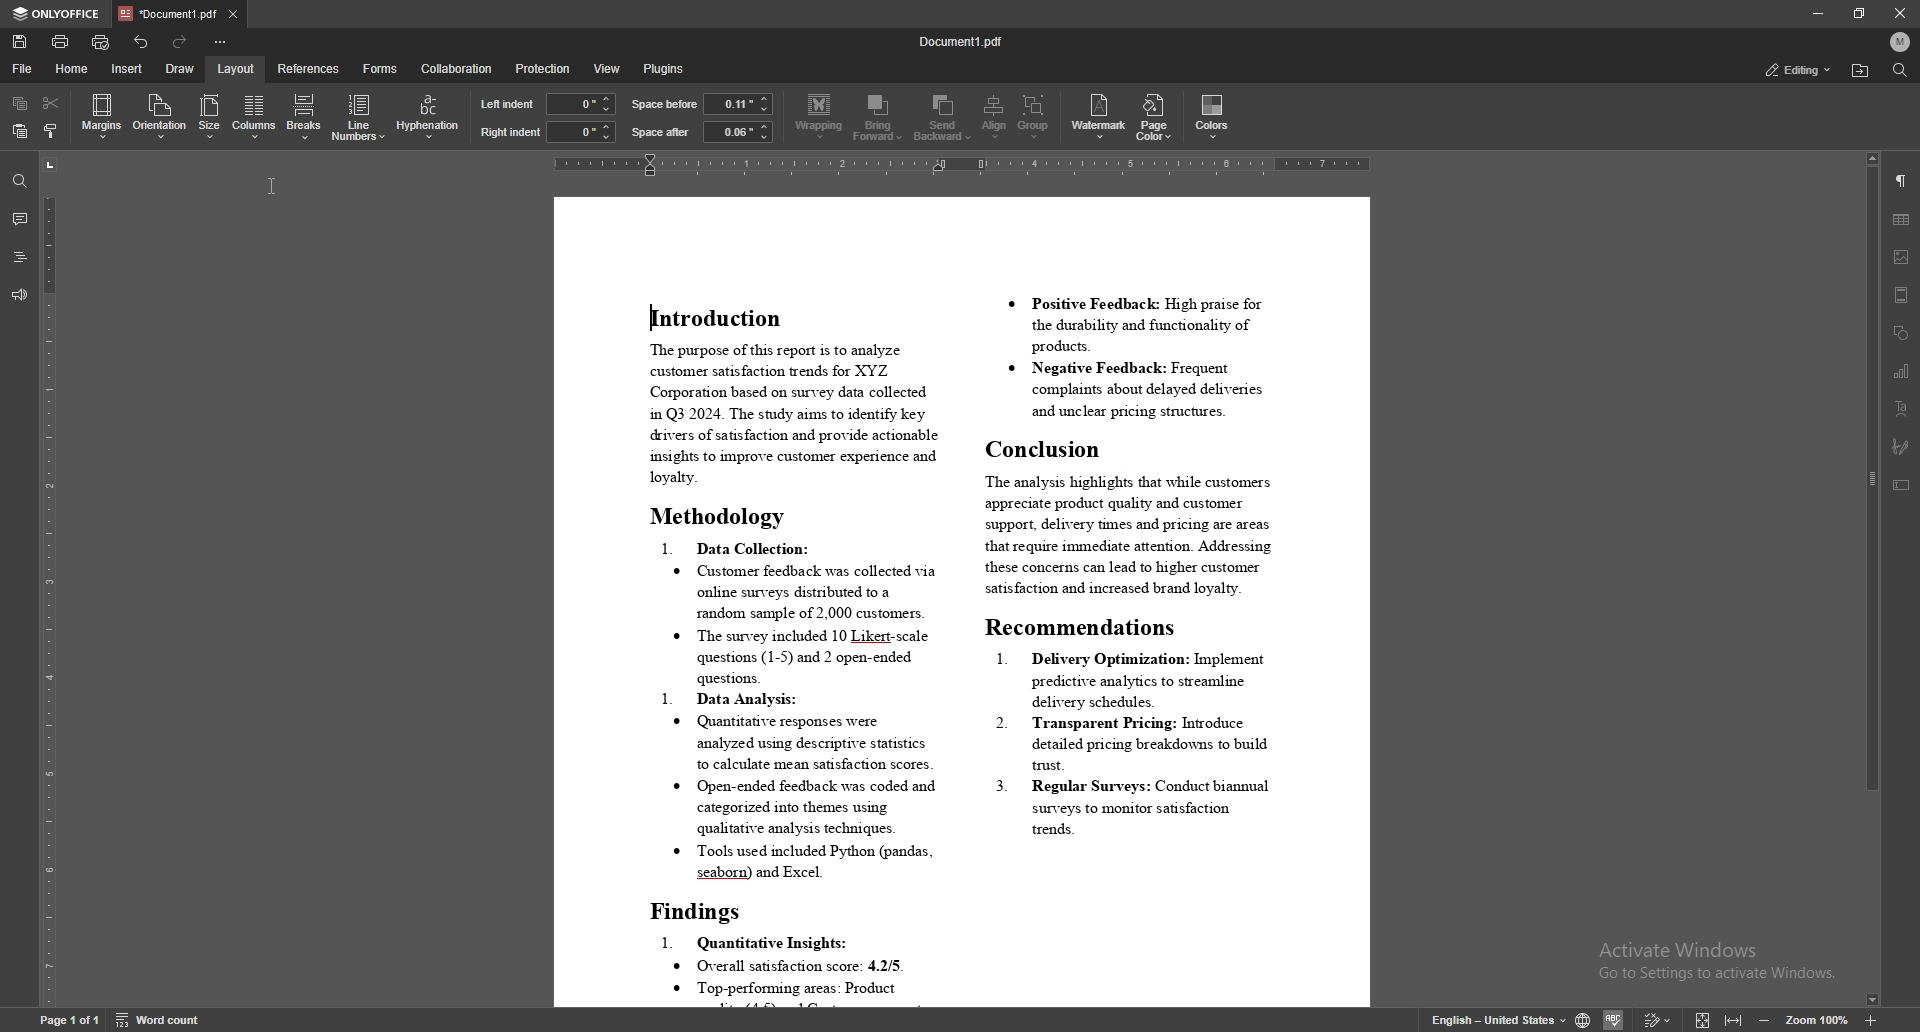 This screenshot has width=1920, height=1032. I want to click on space after input, so click(738, 131).